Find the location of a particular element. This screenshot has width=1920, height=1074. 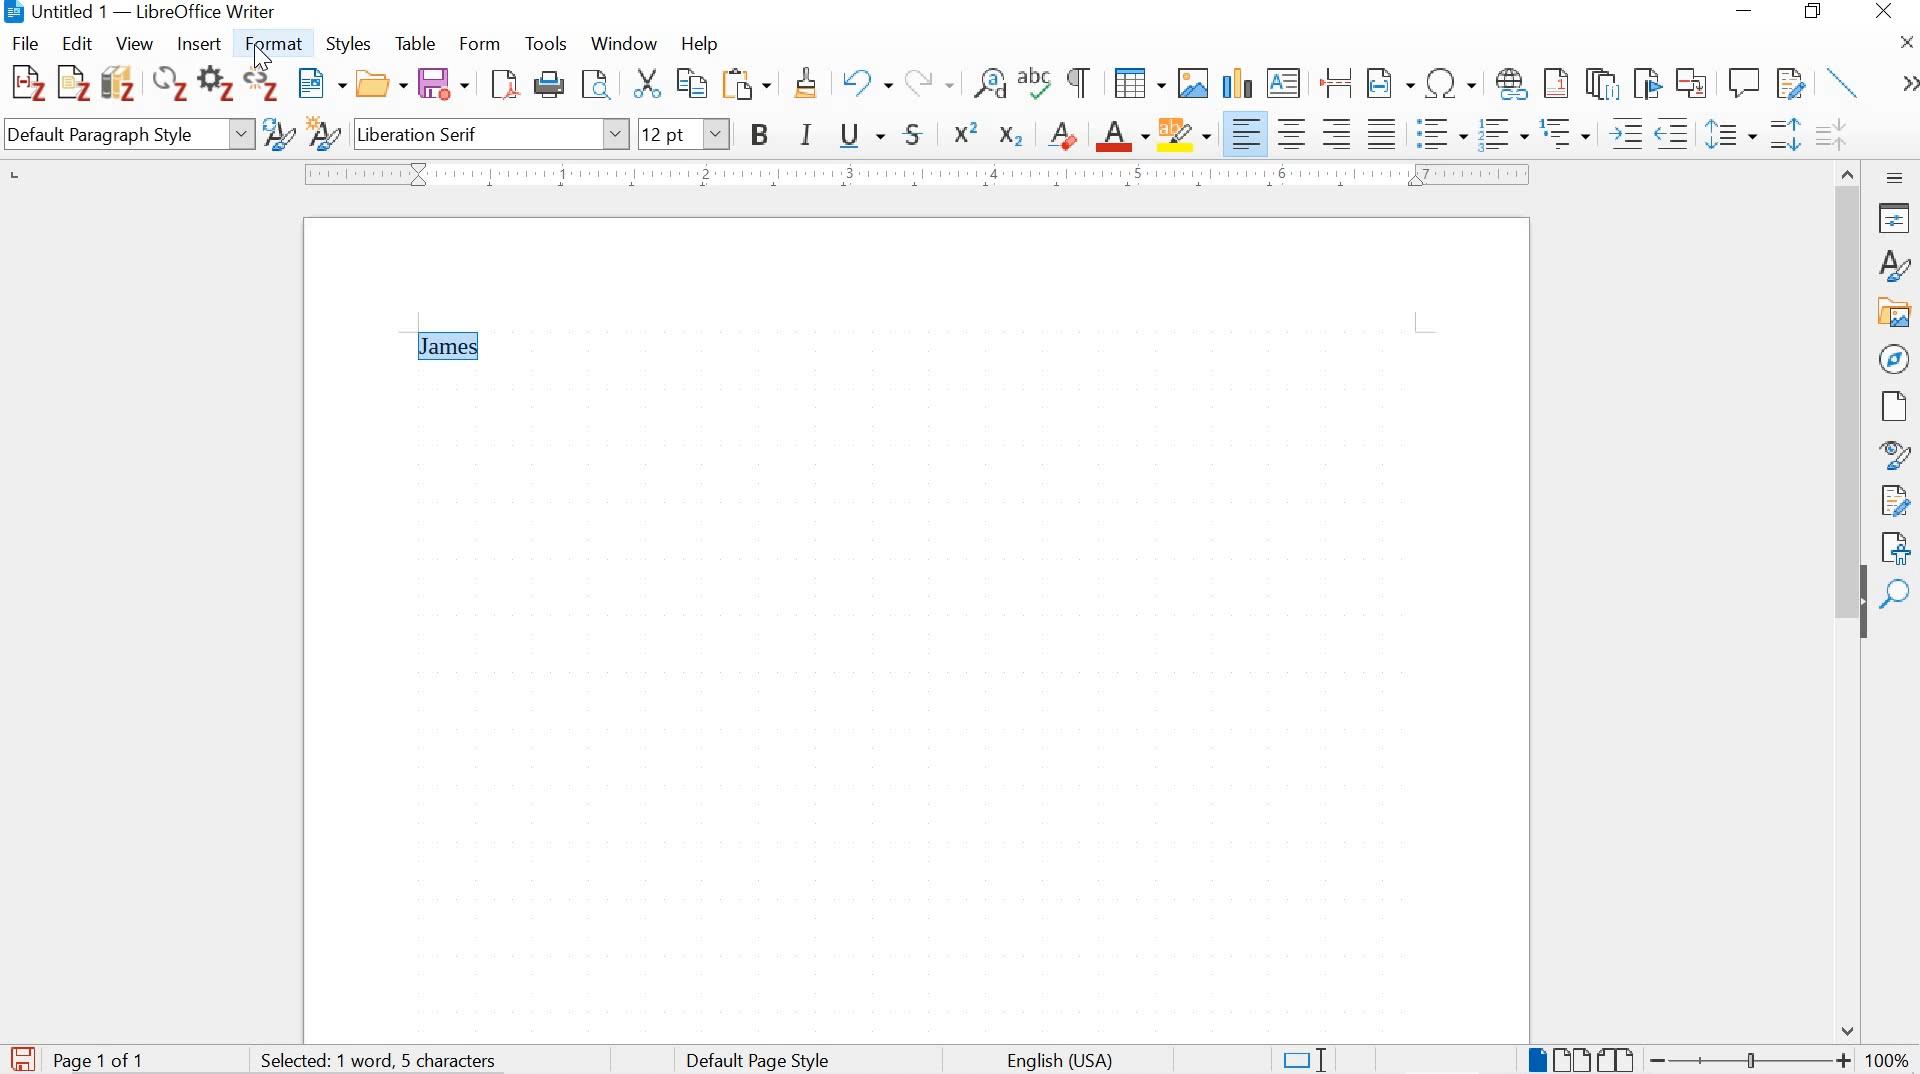

add/edit citation is located at coordinates (28, 84).